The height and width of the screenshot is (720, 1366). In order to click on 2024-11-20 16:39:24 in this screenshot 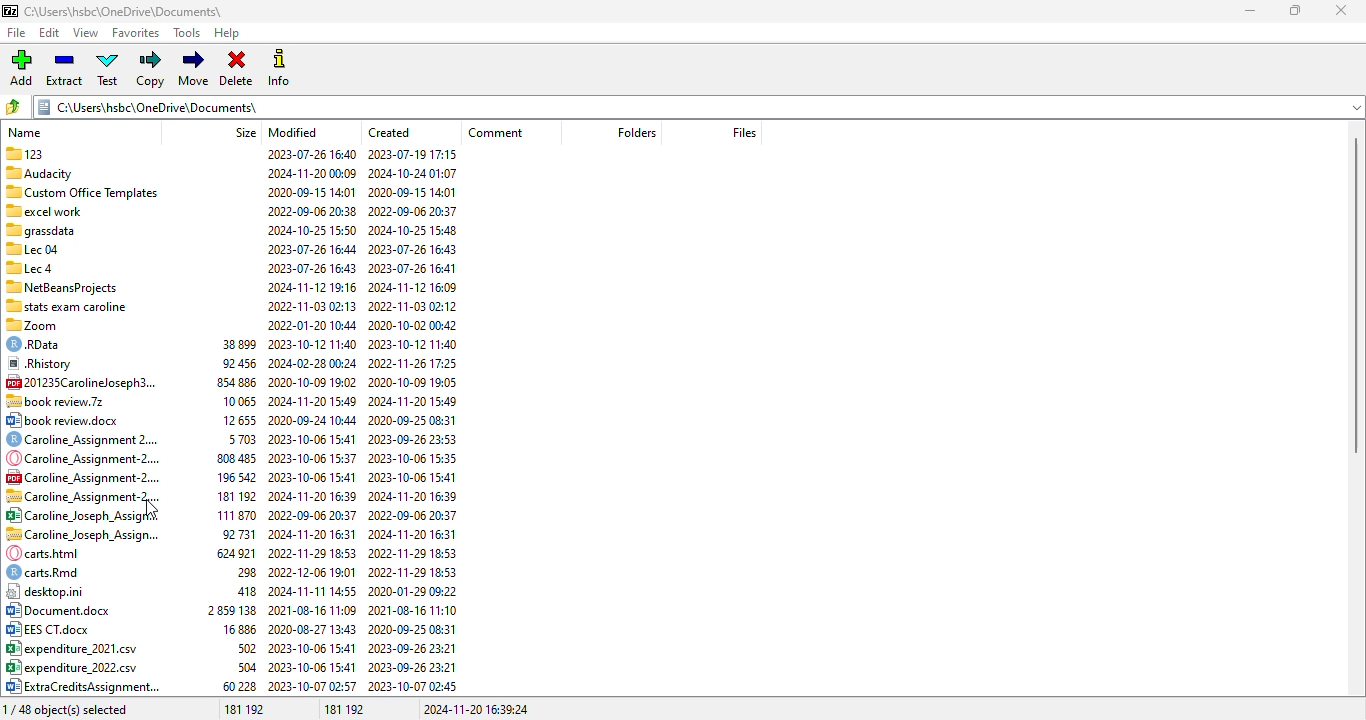, I will do `click(476, 709)`.